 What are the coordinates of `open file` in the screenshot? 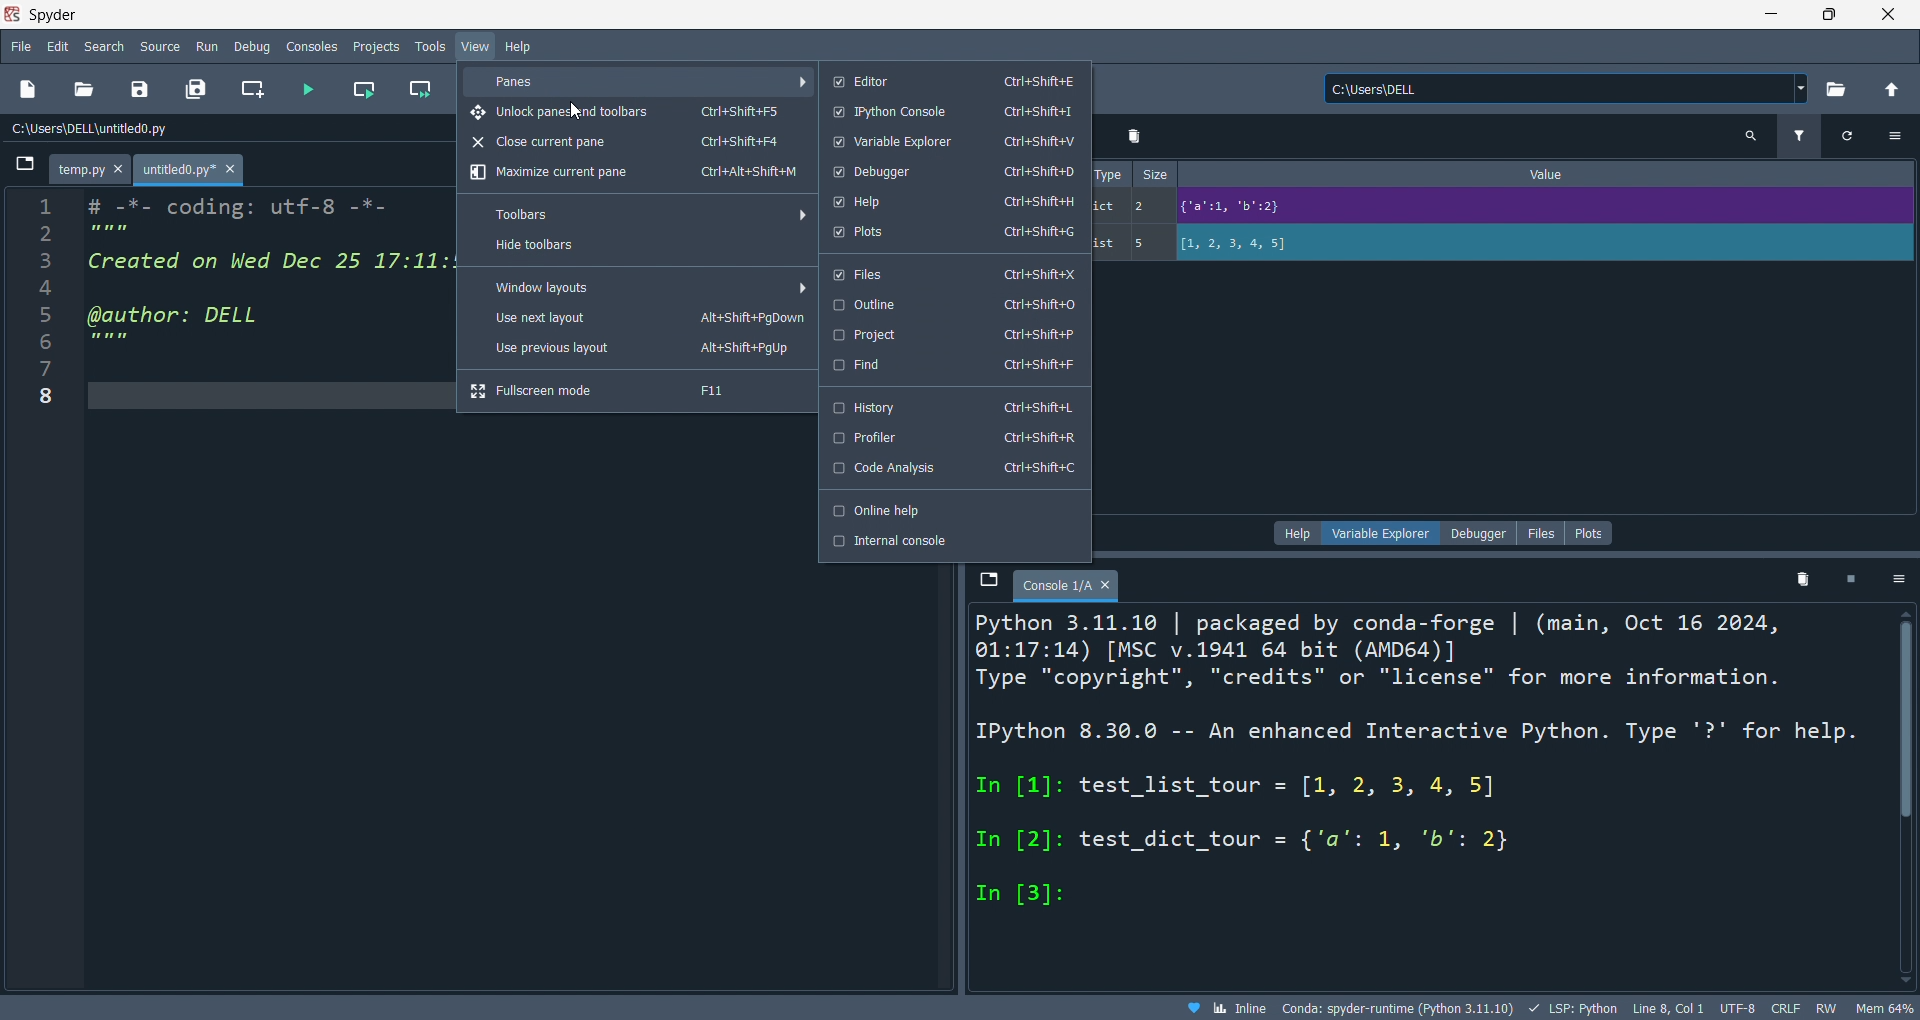 It's located at (83, 90).